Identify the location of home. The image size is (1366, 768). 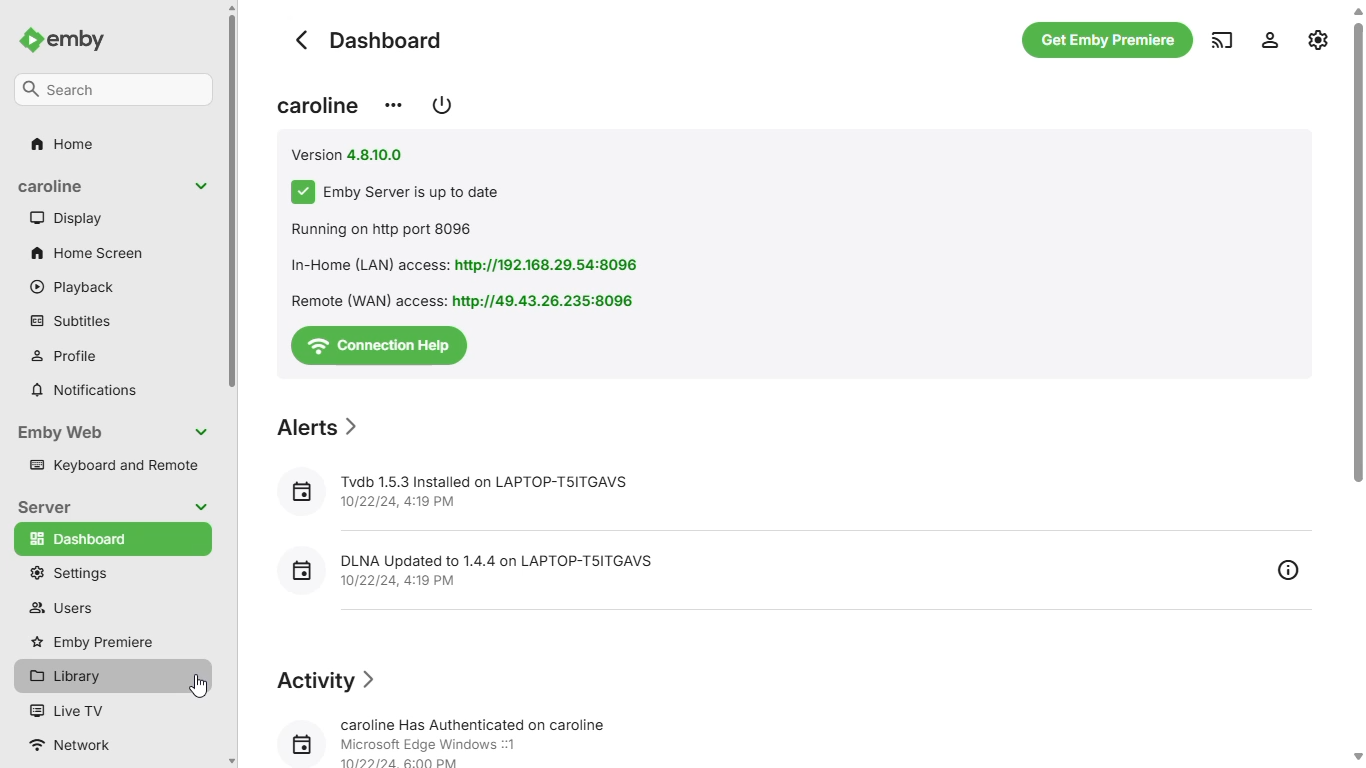
(61, 144).